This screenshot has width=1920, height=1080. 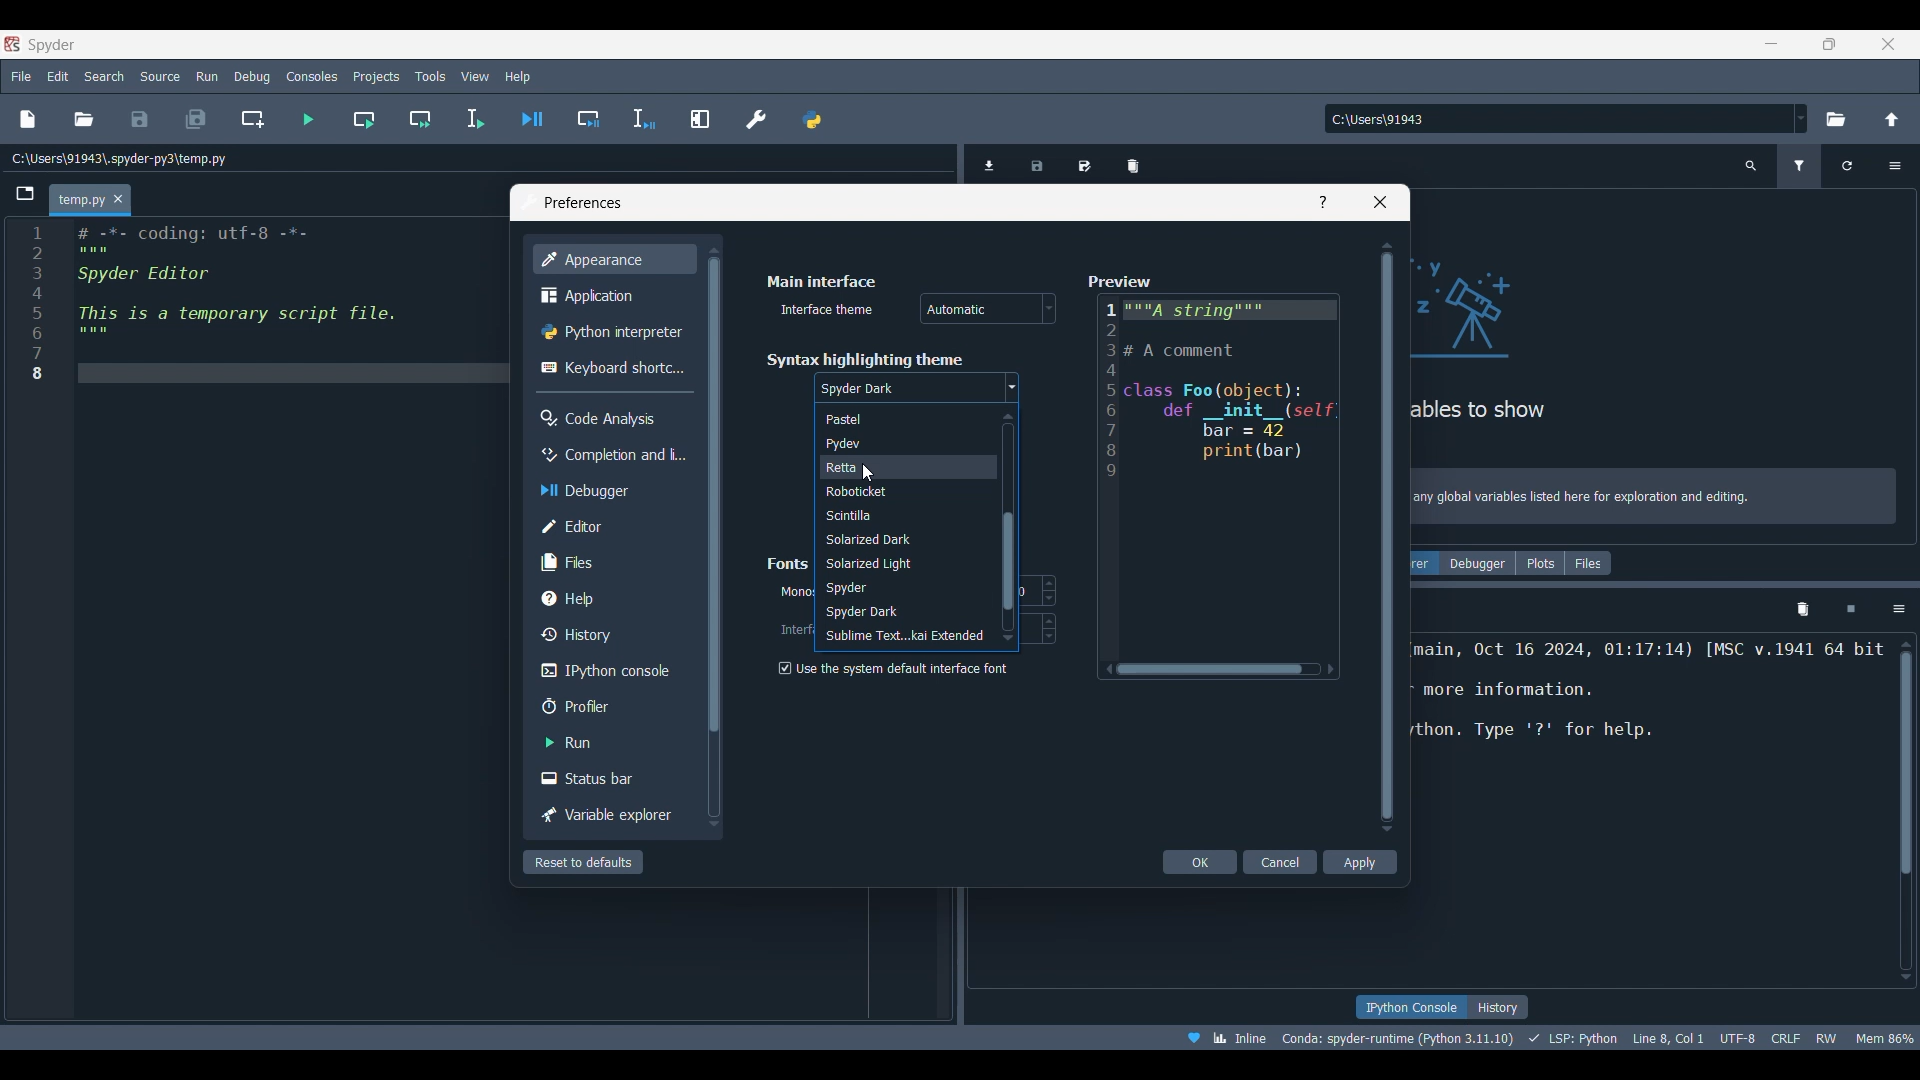 What do you see at coordinates (613, 259) in the screenshot?
I see `Appearance, current selection highlighted` at bounding box center [613, 259].